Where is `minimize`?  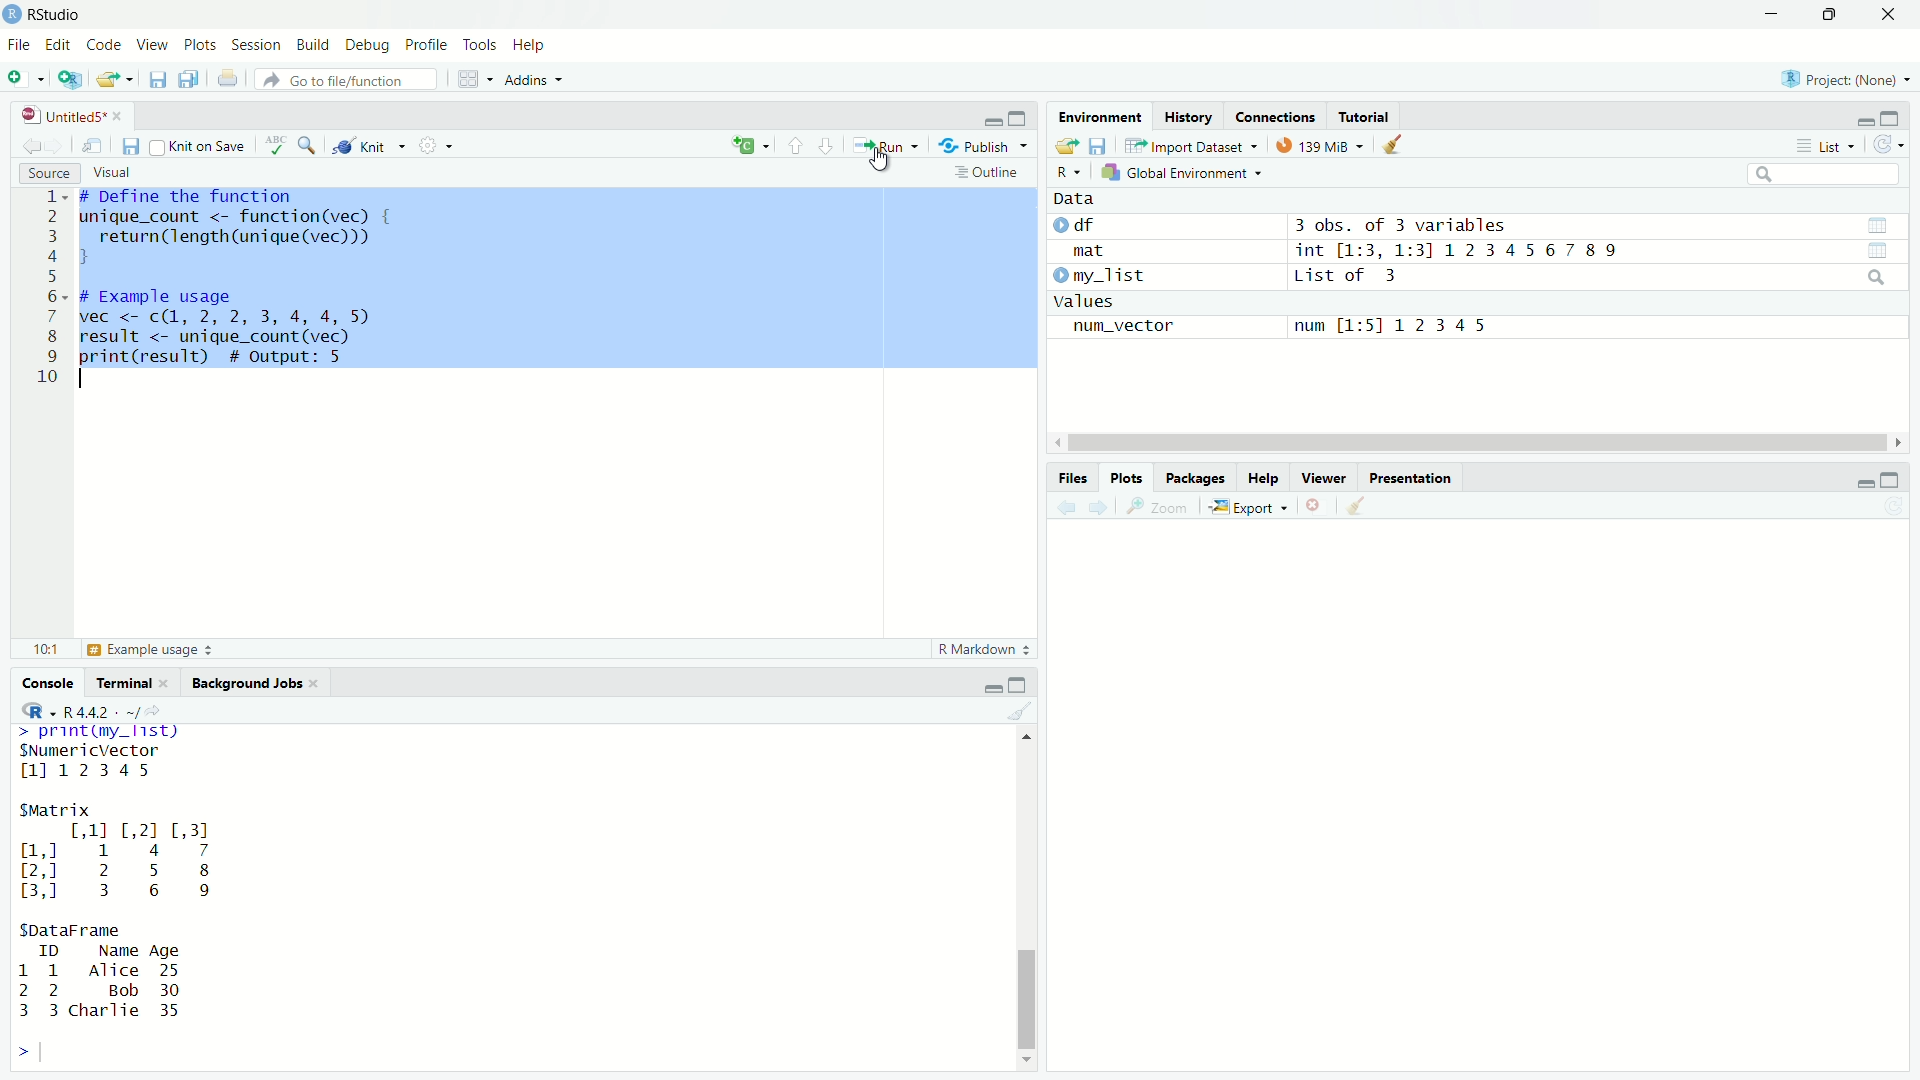 minimize is located at coordinates (989, 121).